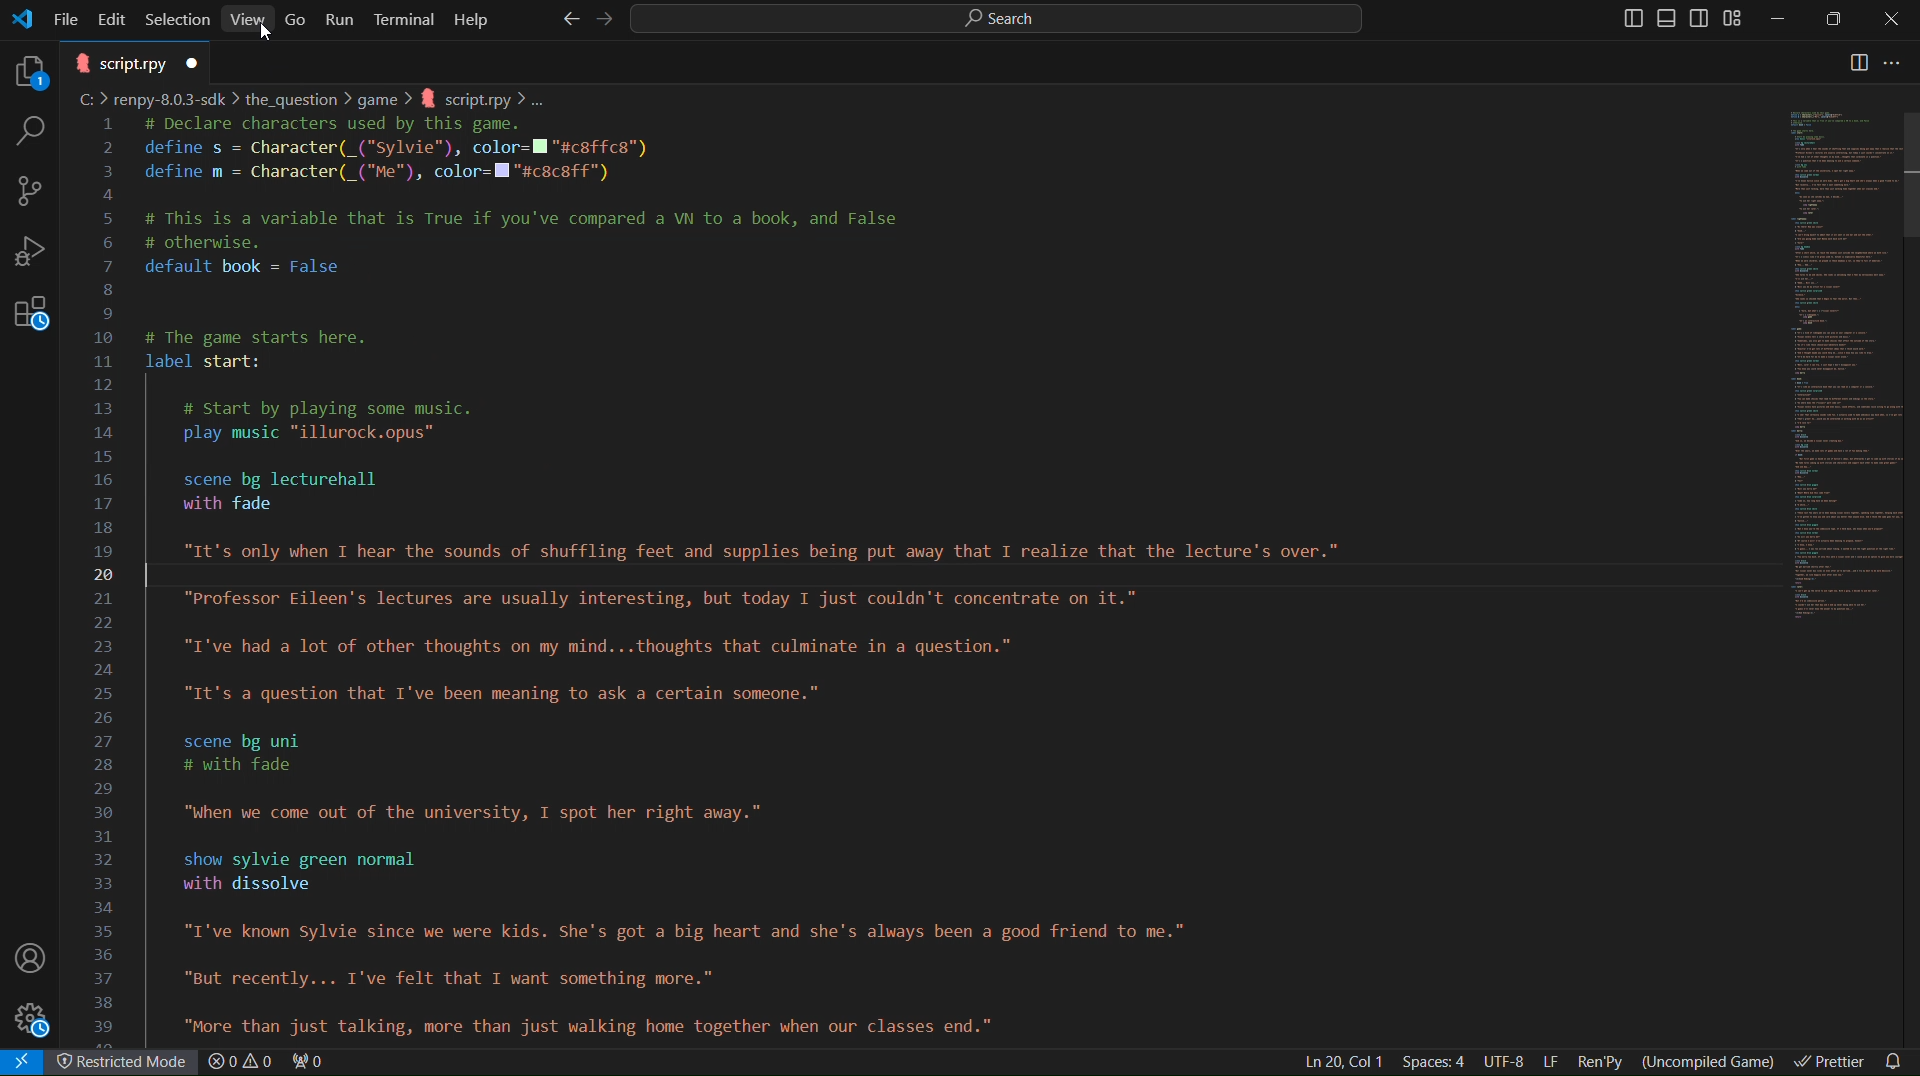 Image resolution: width=1920 pixels, height=1076 pixels. Describe the element at coordinates (68, 17) in the screenshot. I see `File` at that location.